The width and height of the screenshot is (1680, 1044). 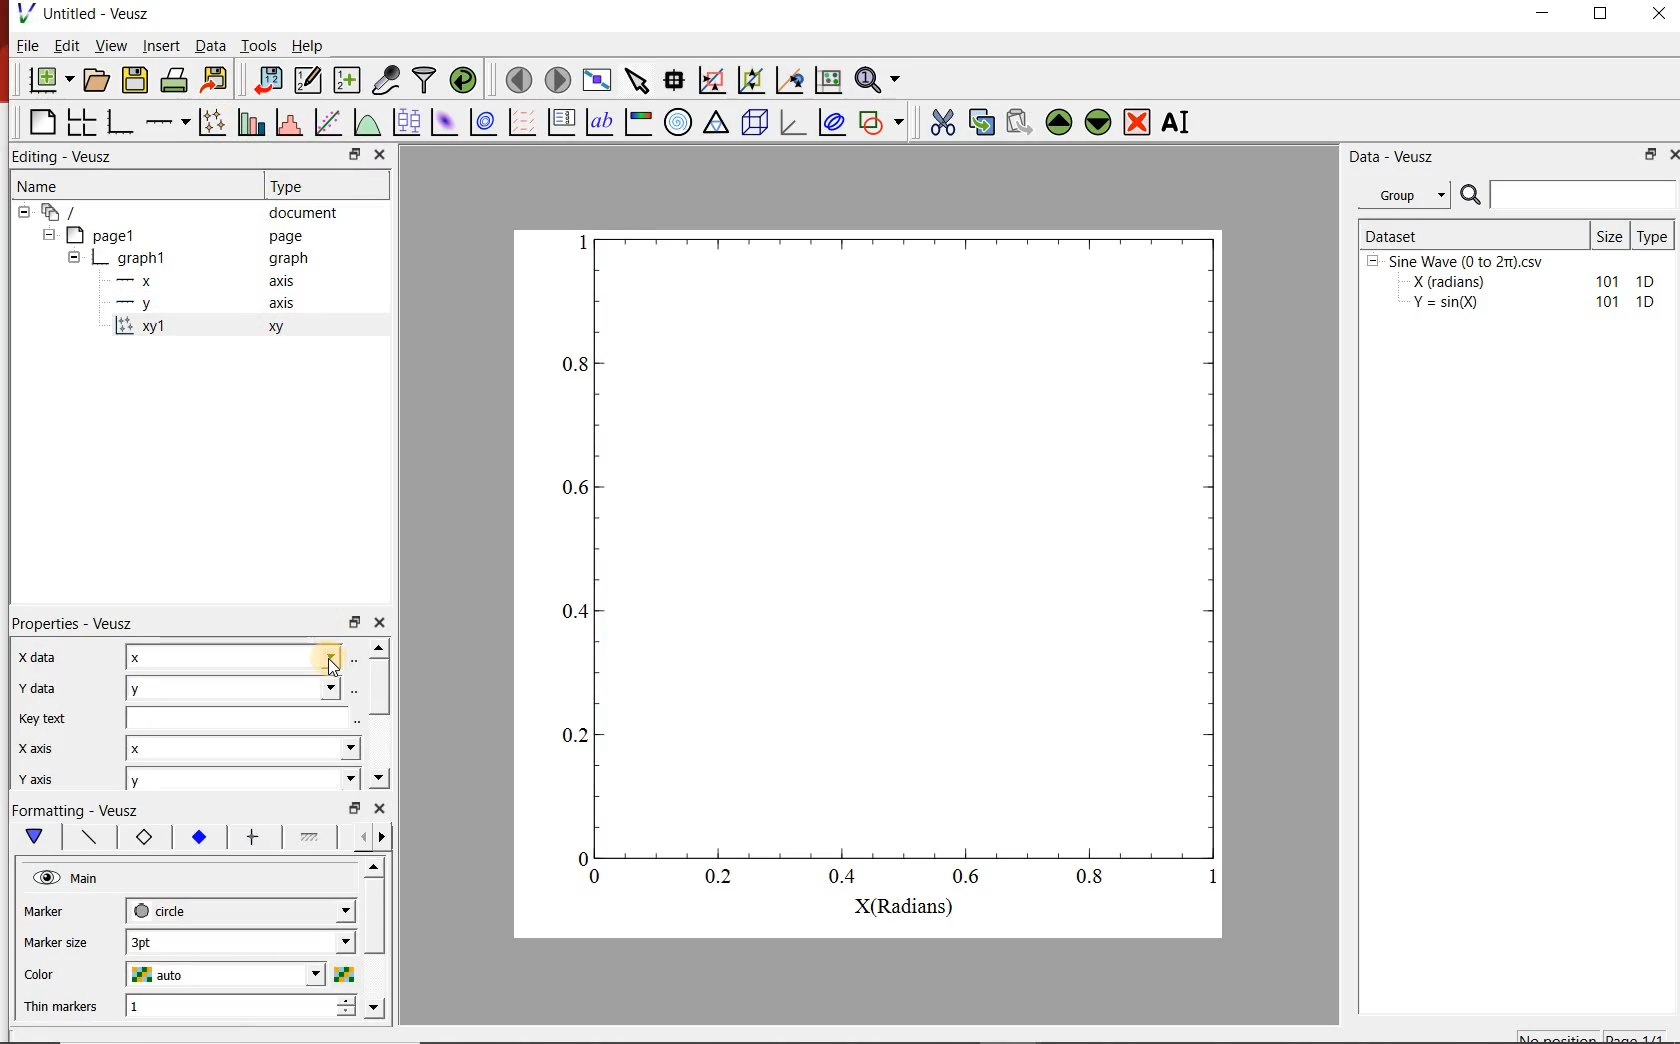 What do you see at coordinates (880, 77) in the screenshot?
I see `zoom functions menu` at bounding box center [880, 77].